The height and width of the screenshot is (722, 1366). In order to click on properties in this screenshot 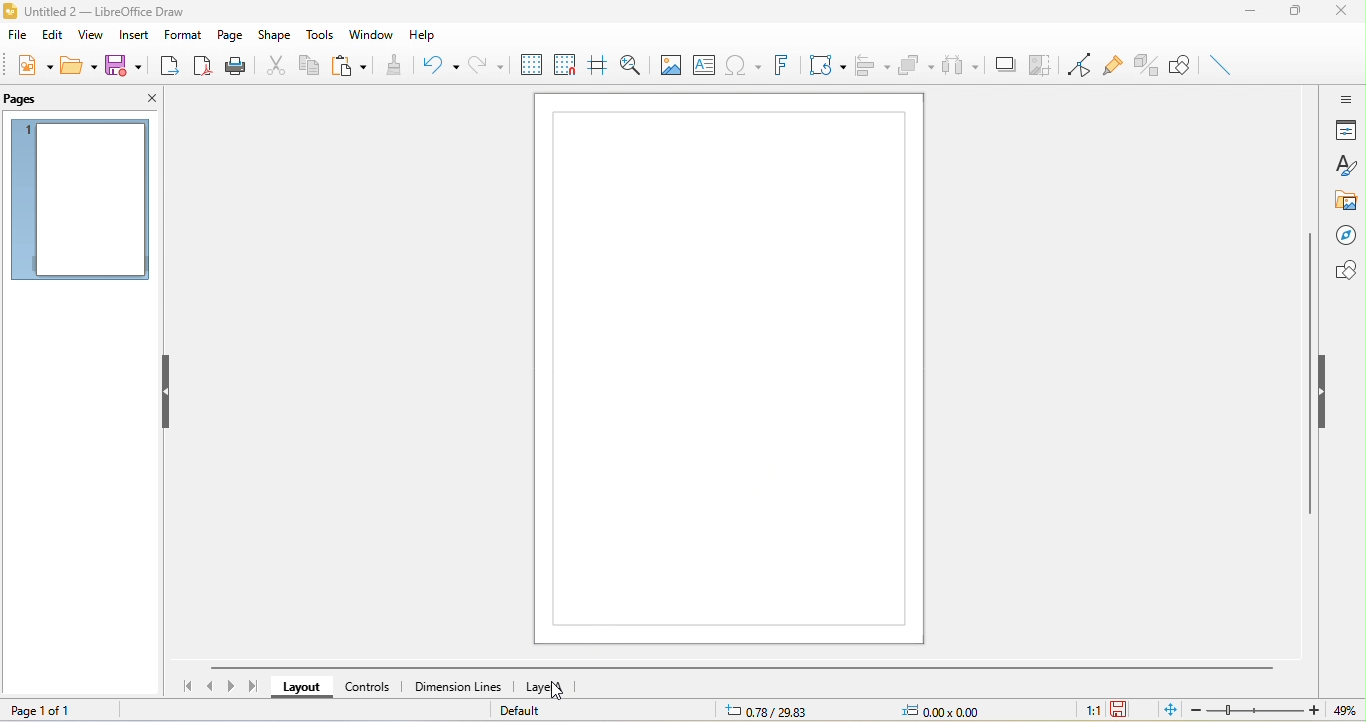, I will do `click(1346, 132)`.